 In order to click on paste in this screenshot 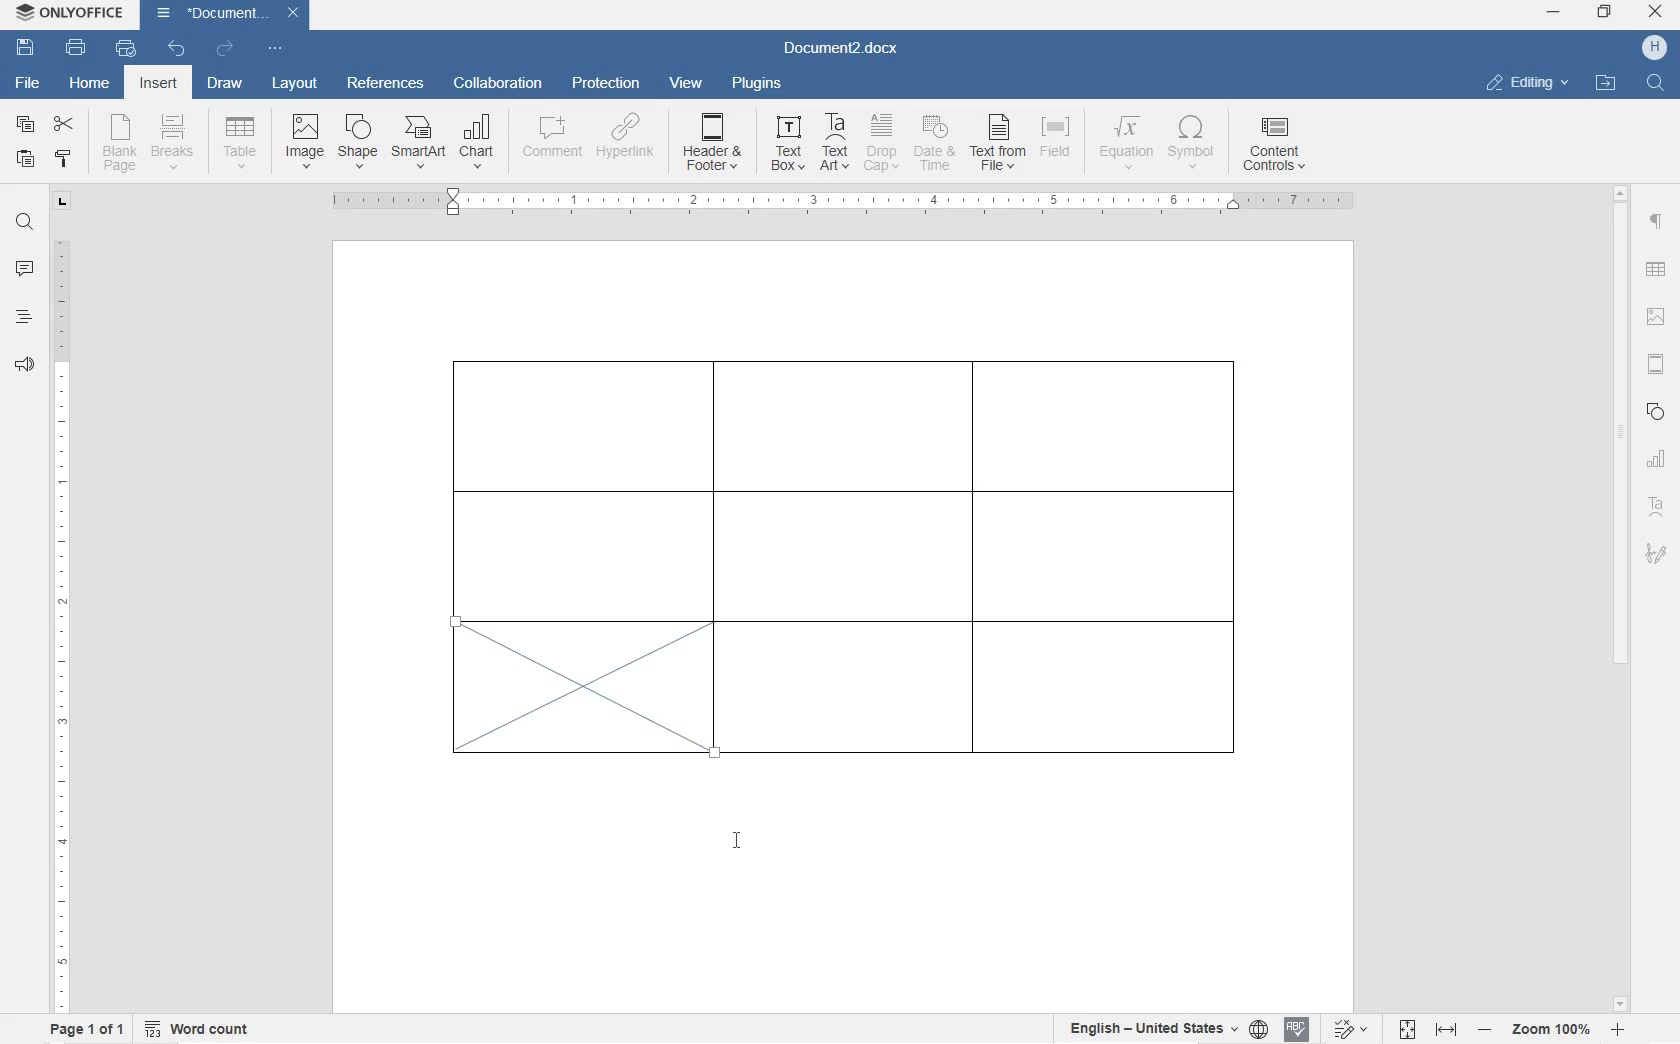, I will do `click(26, 159)`.